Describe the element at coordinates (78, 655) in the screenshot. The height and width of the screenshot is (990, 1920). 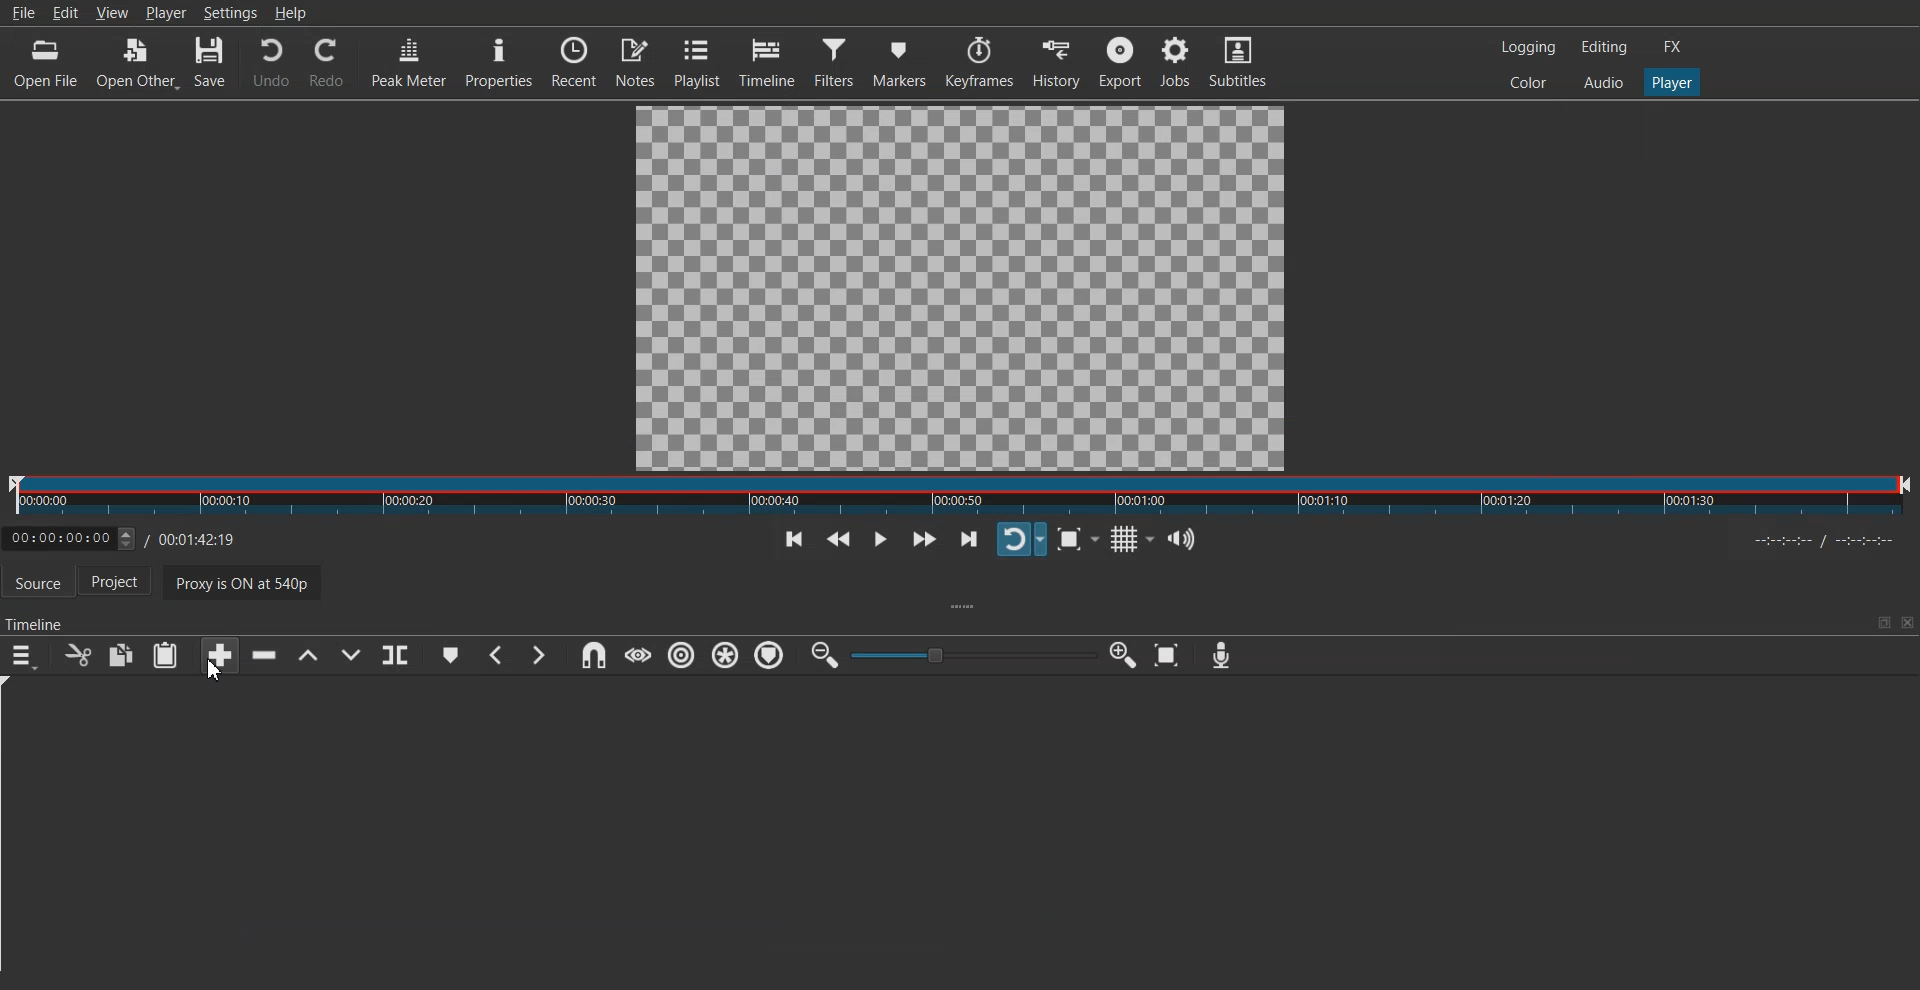
I see `Cut` at that location.